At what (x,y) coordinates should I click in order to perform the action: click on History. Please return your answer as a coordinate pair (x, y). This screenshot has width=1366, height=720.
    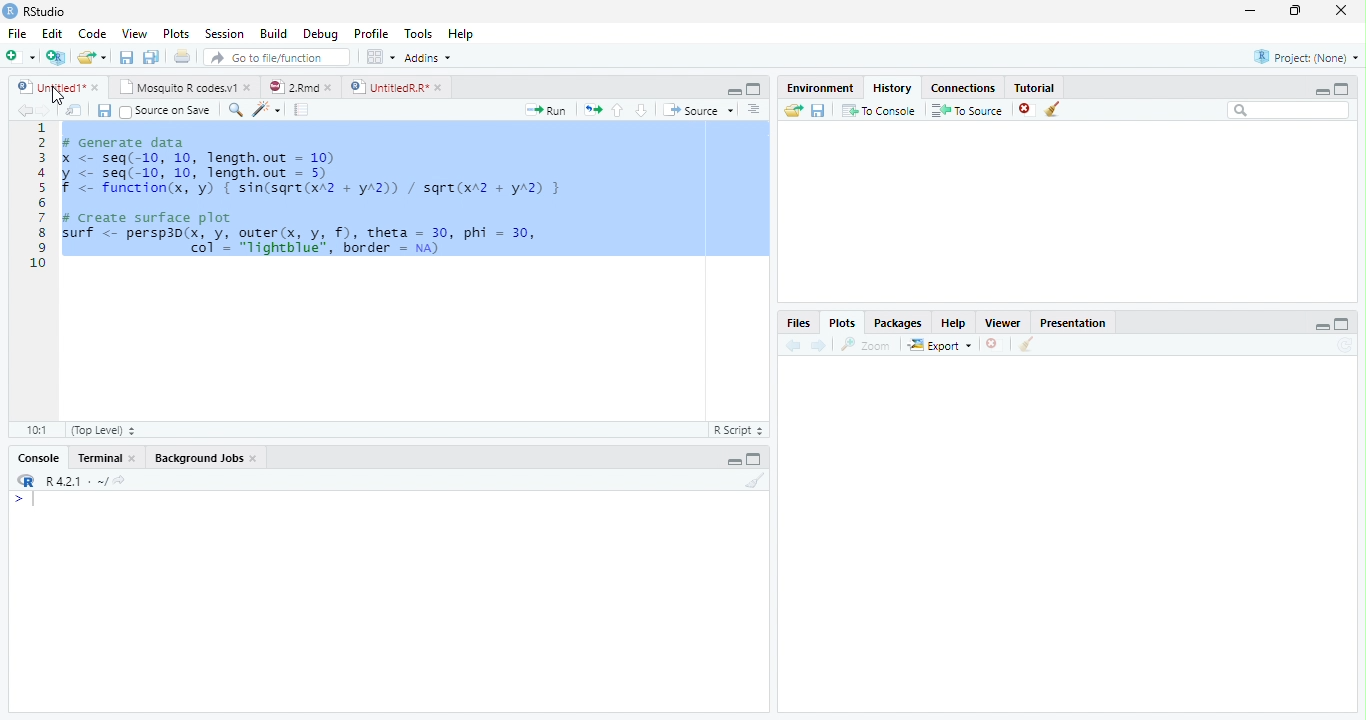
    Looking at the image, I should click on (893, 87).